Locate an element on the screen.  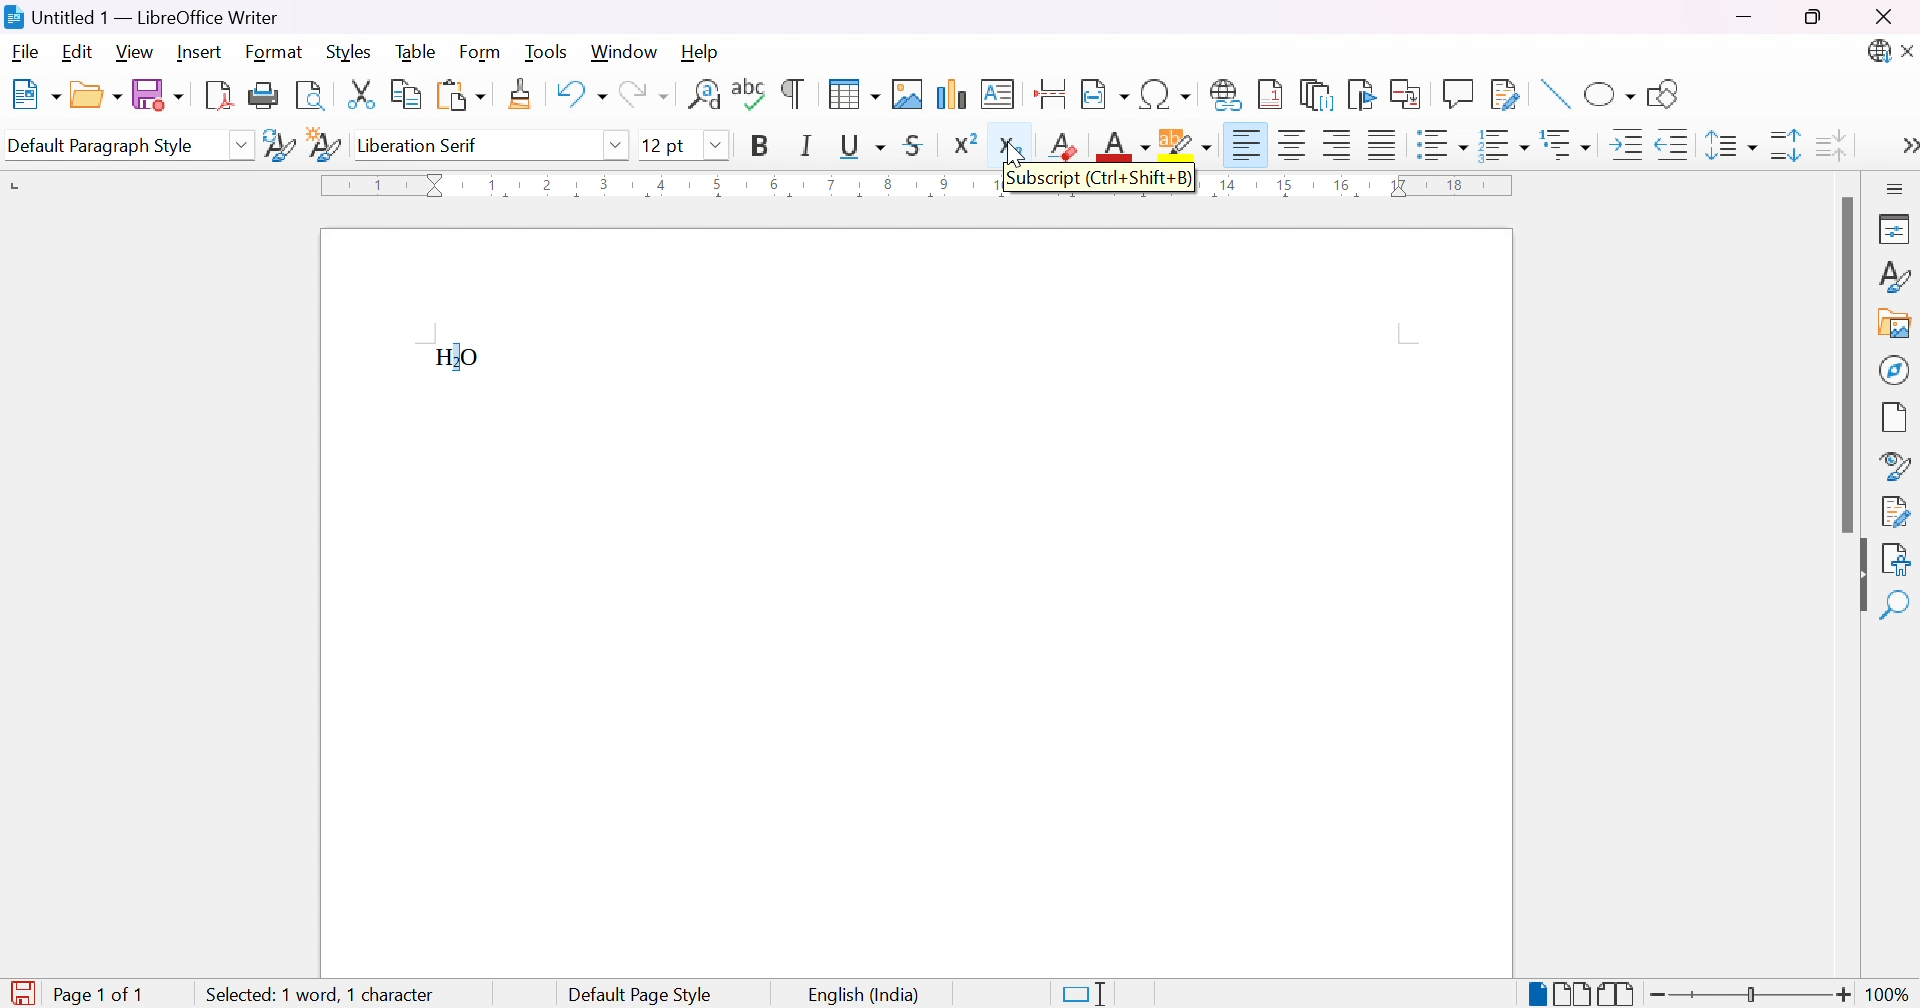
RULER is located at coordinates (652, 186).